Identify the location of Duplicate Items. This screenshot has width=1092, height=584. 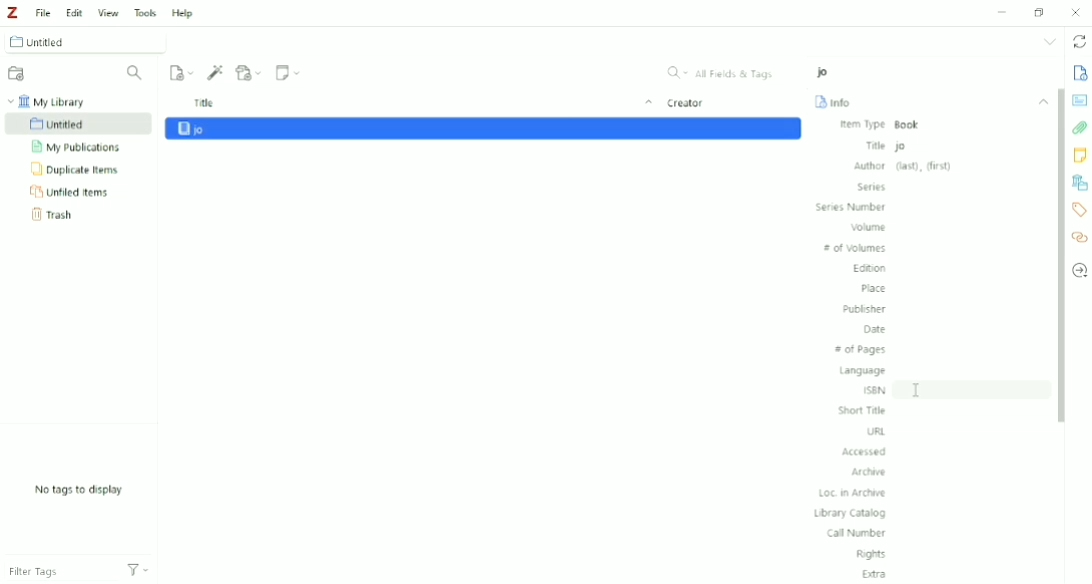
(77, 170).